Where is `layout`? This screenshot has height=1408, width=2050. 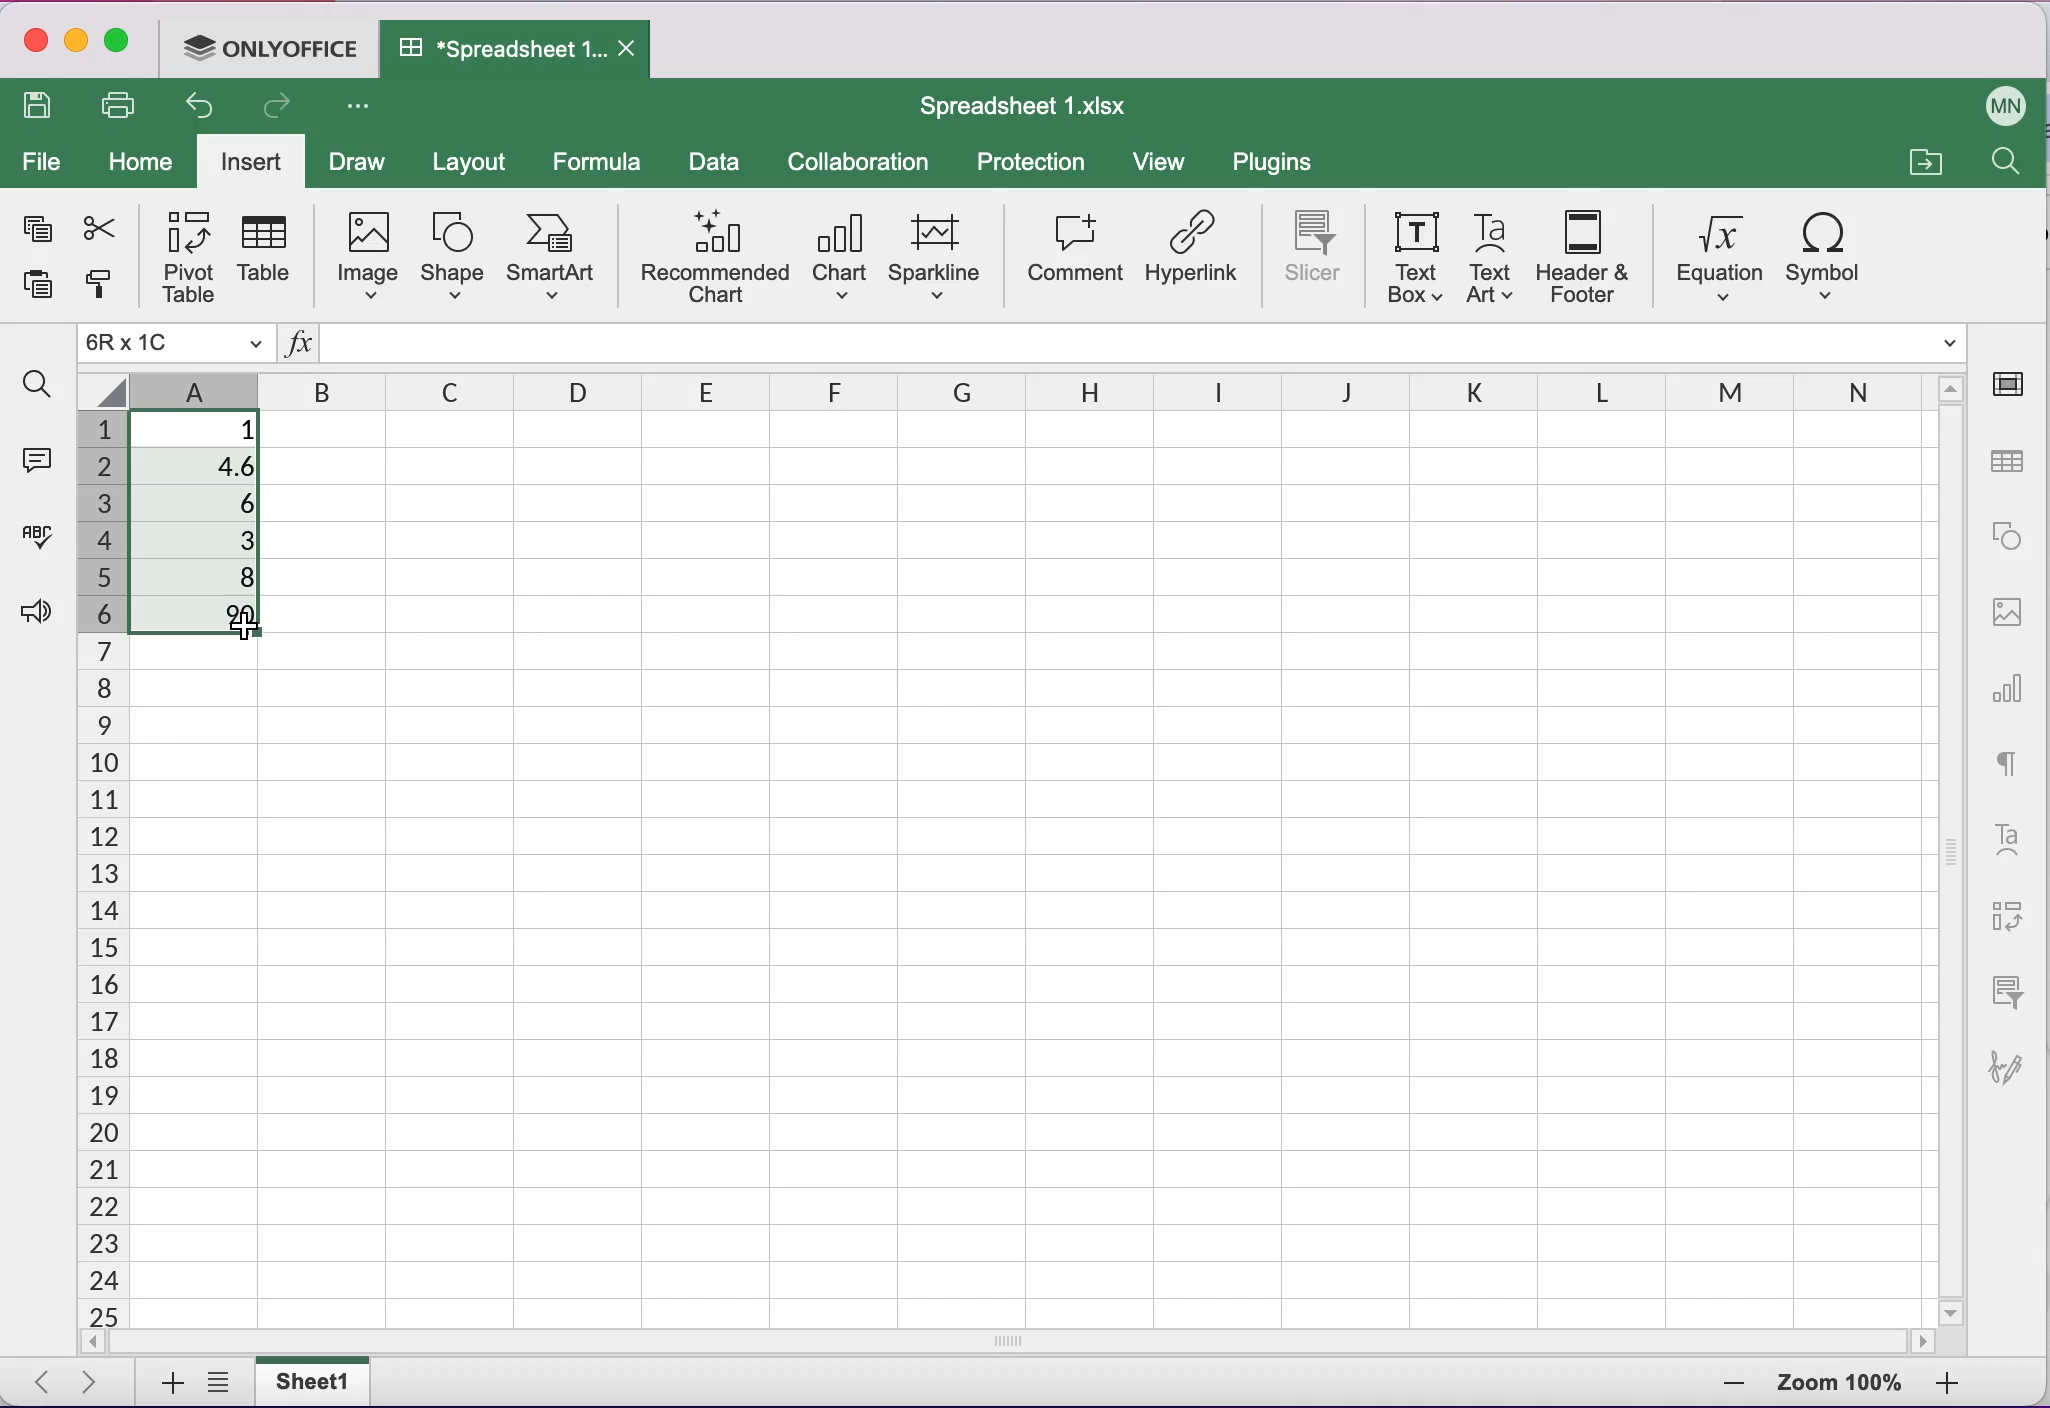
layout is located at coordinates (478, 160).